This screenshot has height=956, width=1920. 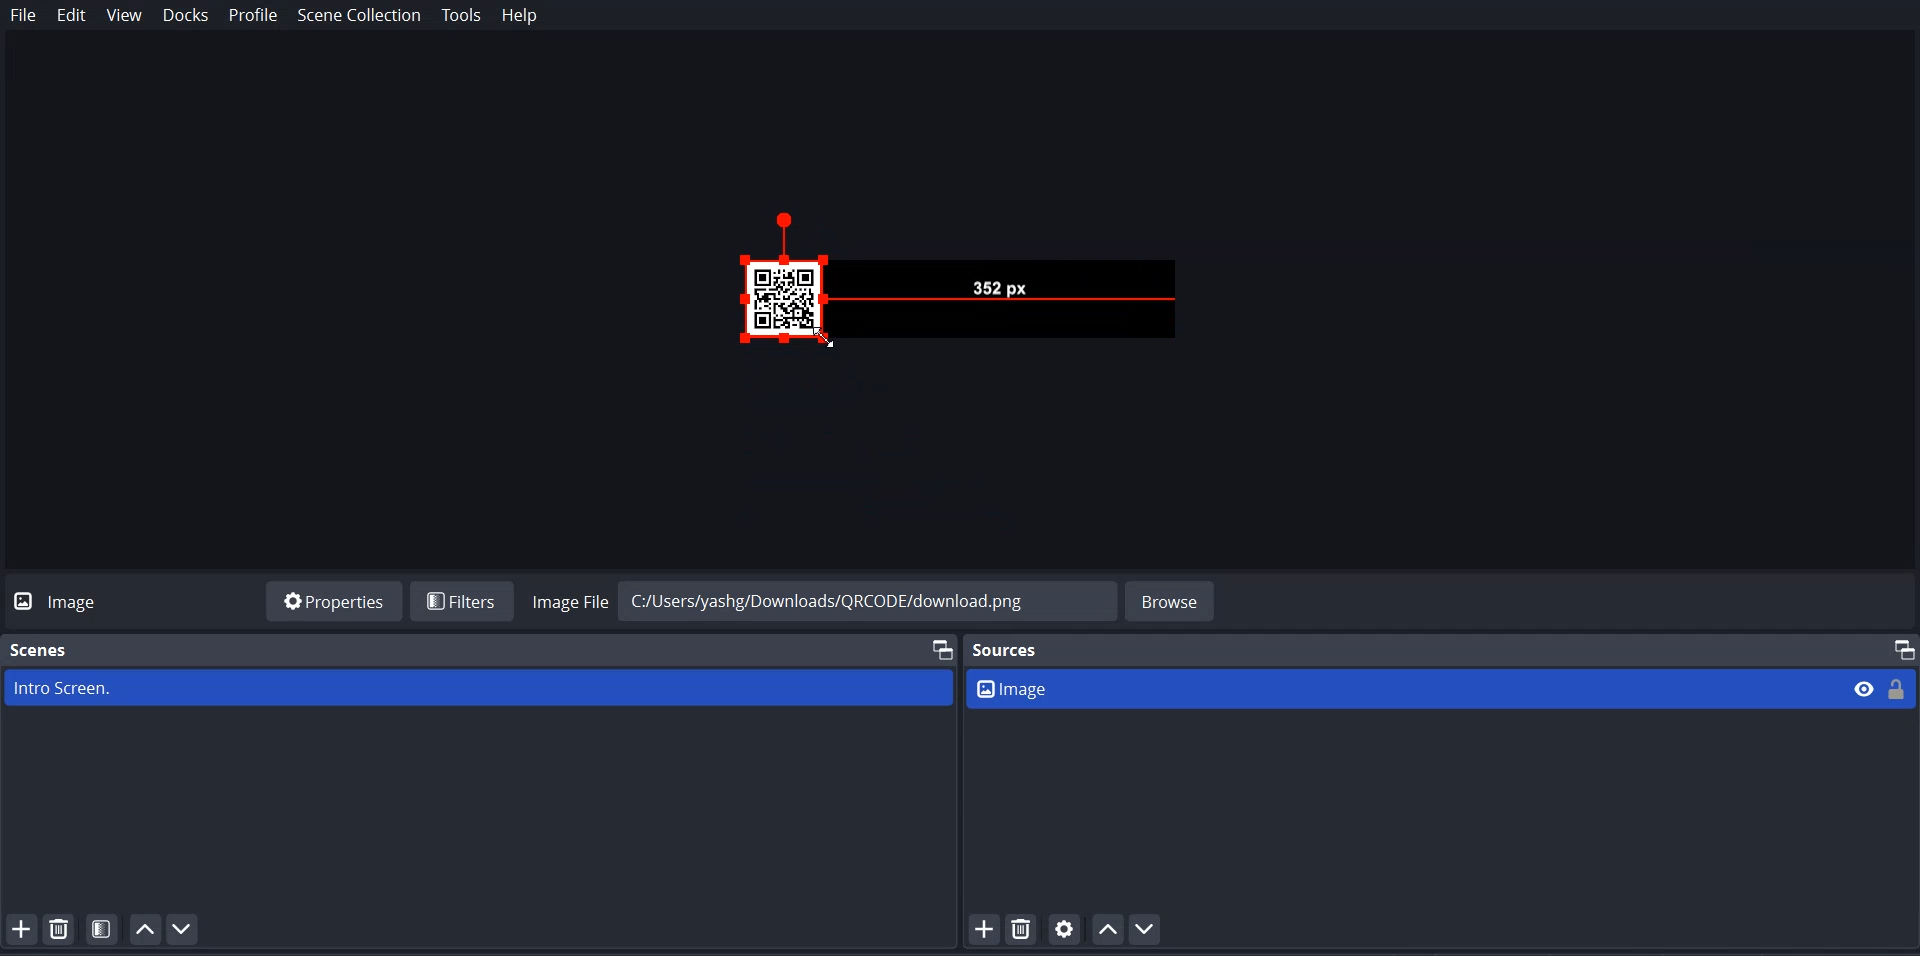 I want to click on Image File, so click(x=566, y=599).